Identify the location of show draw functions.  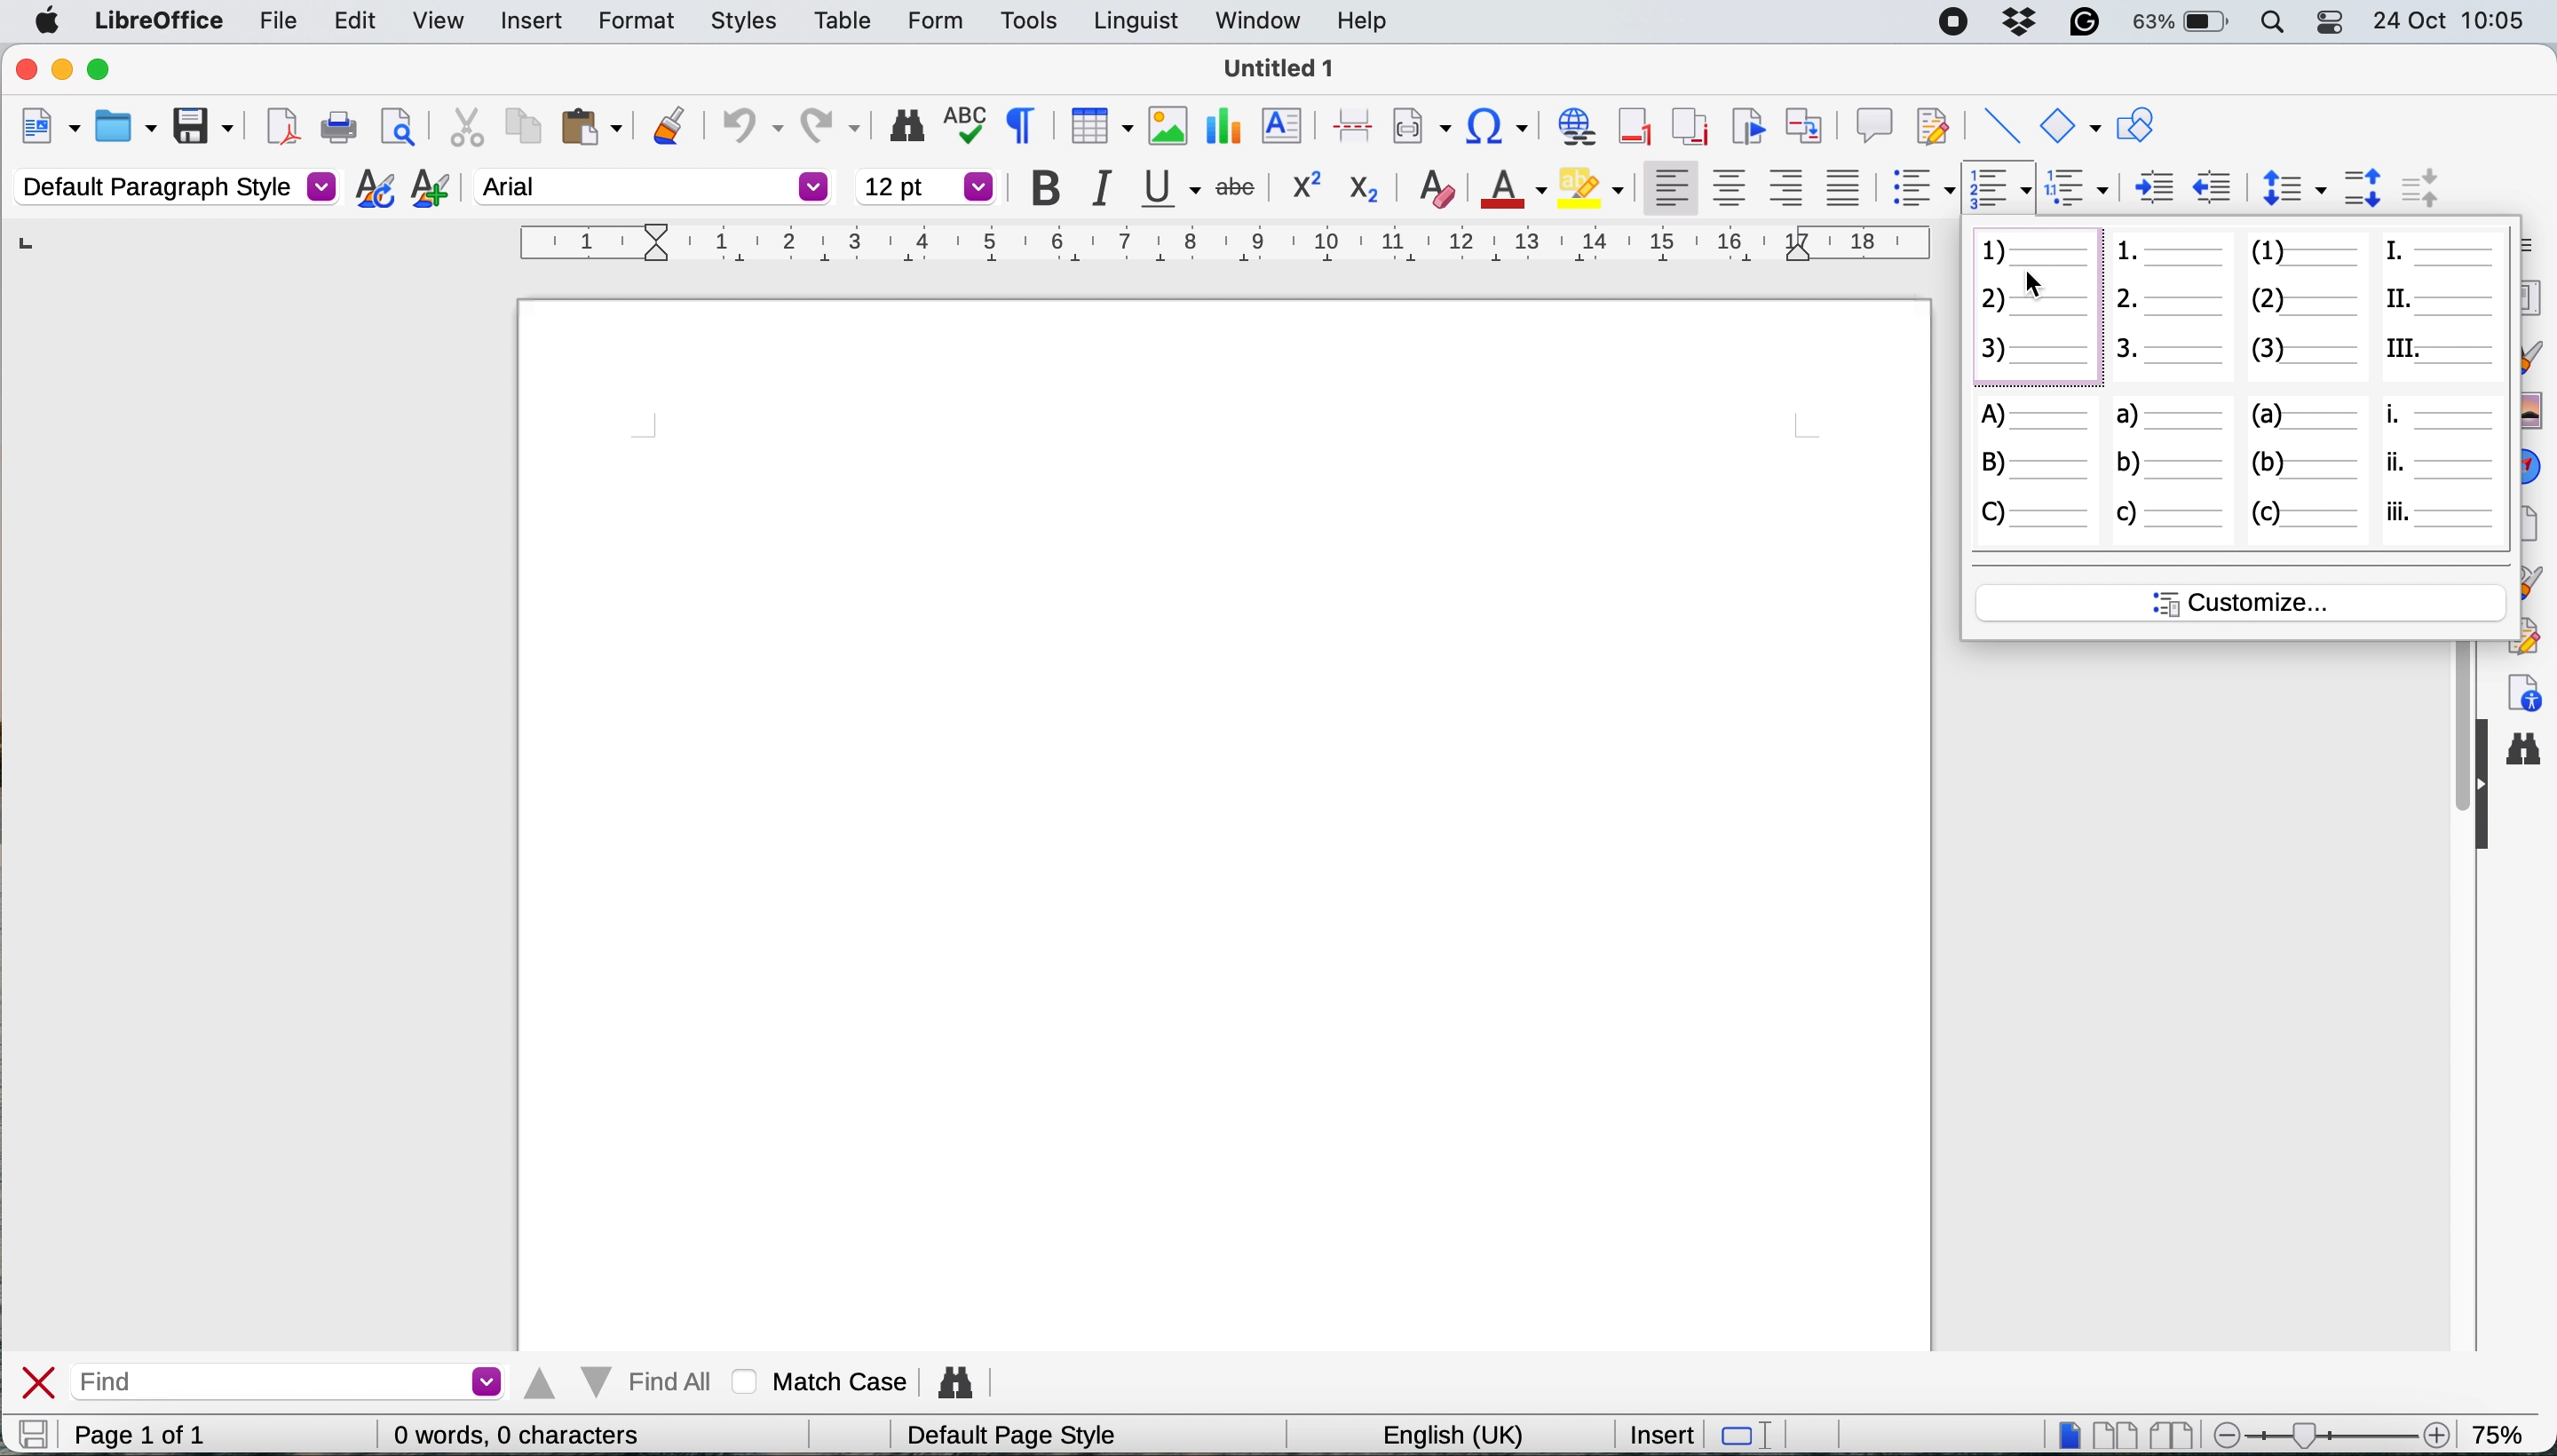
(2134, 126).